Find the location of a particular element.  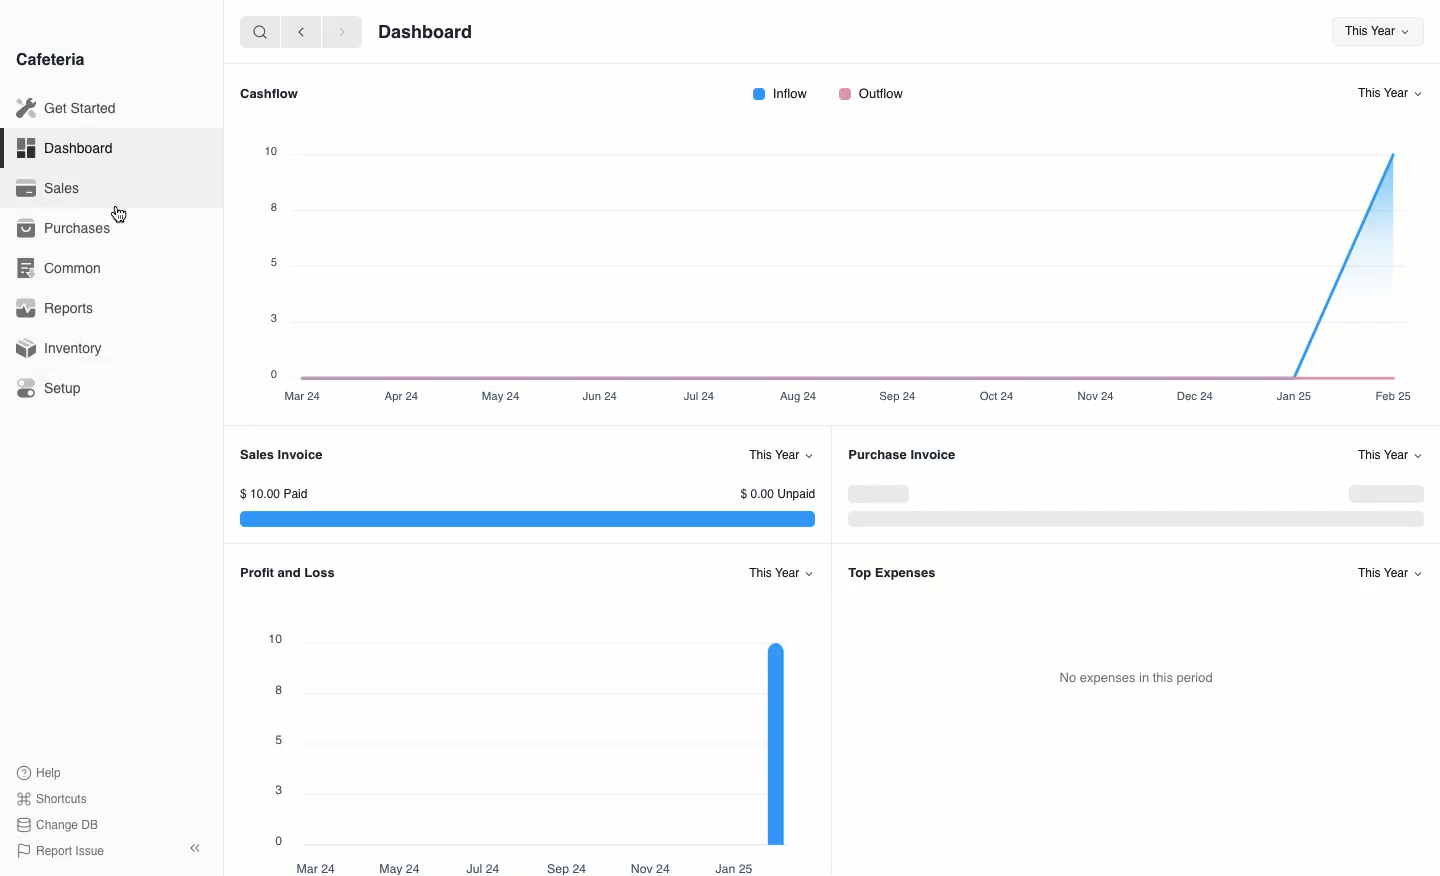

3 is located at coordinates (273, 318).